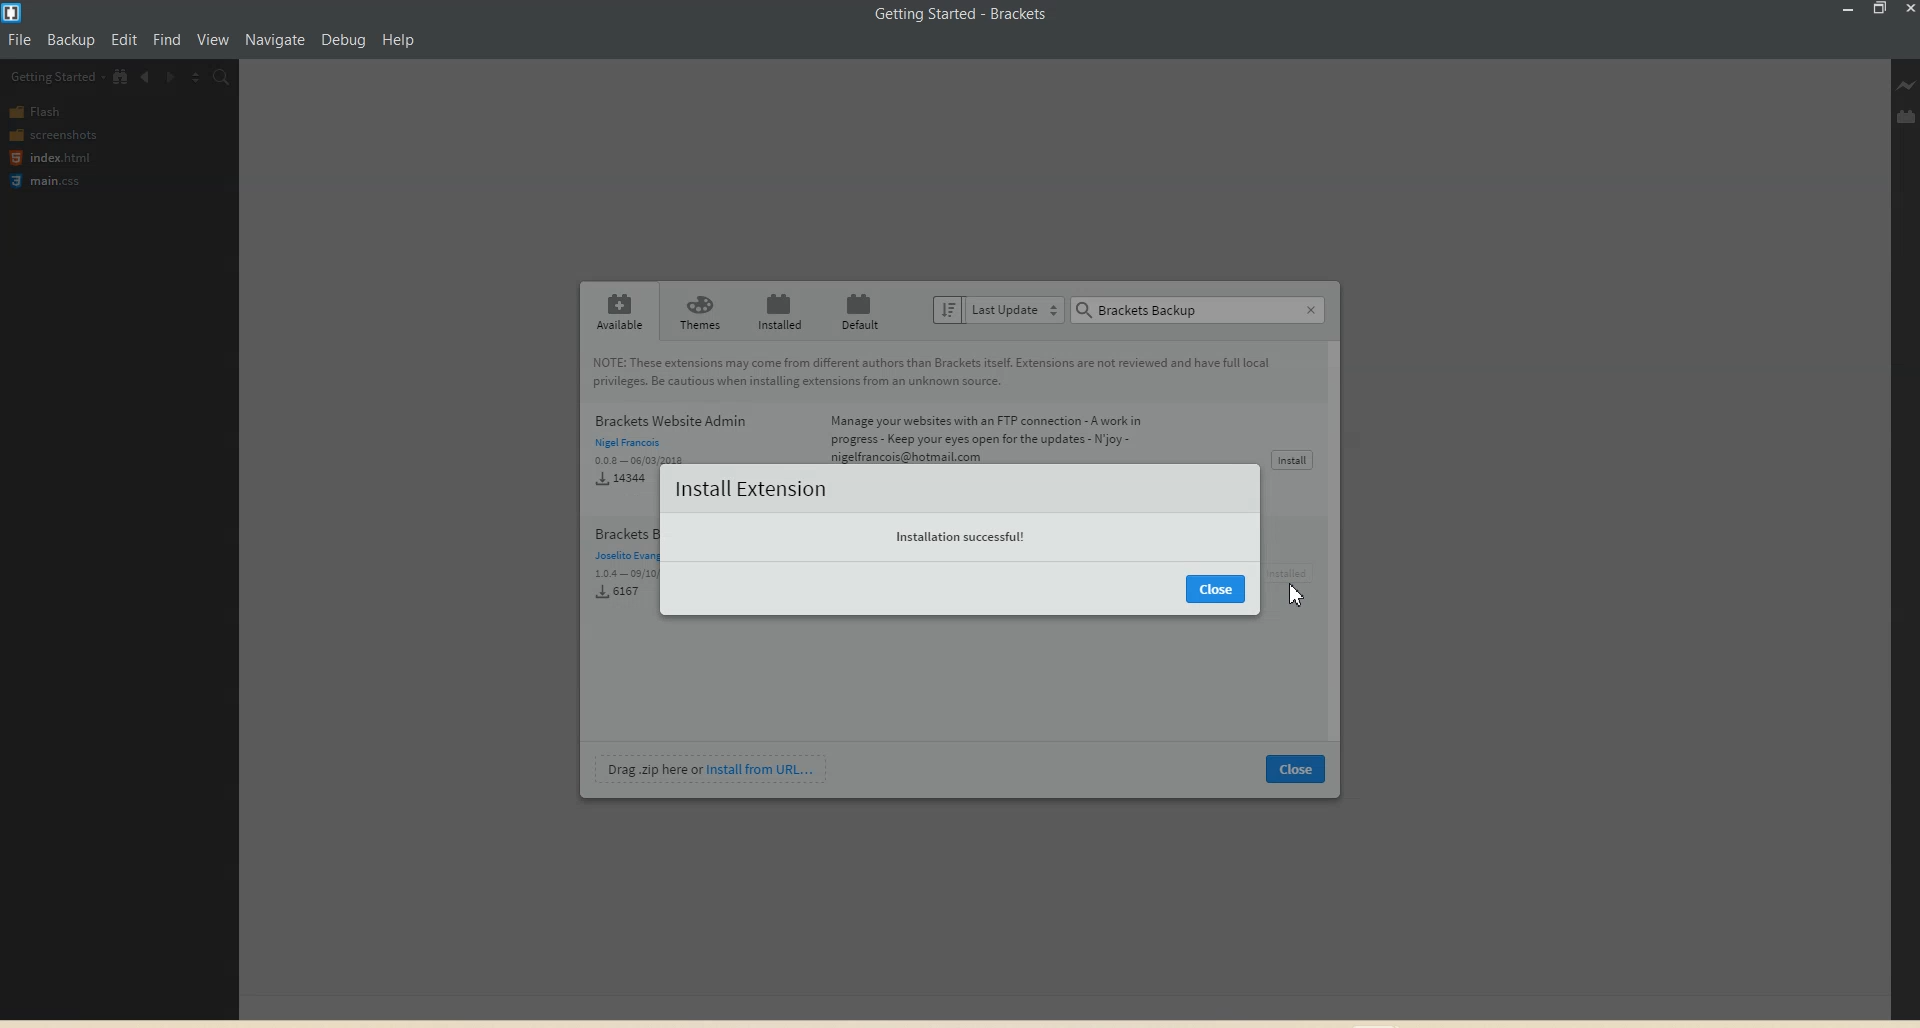 The width and height of the screenshot is (1920, 1028). What do you see at coordinates (195, 77) in the screenshot?
I see `Split The Editor vertically and Horizontally` at bounding box center [195, 77].